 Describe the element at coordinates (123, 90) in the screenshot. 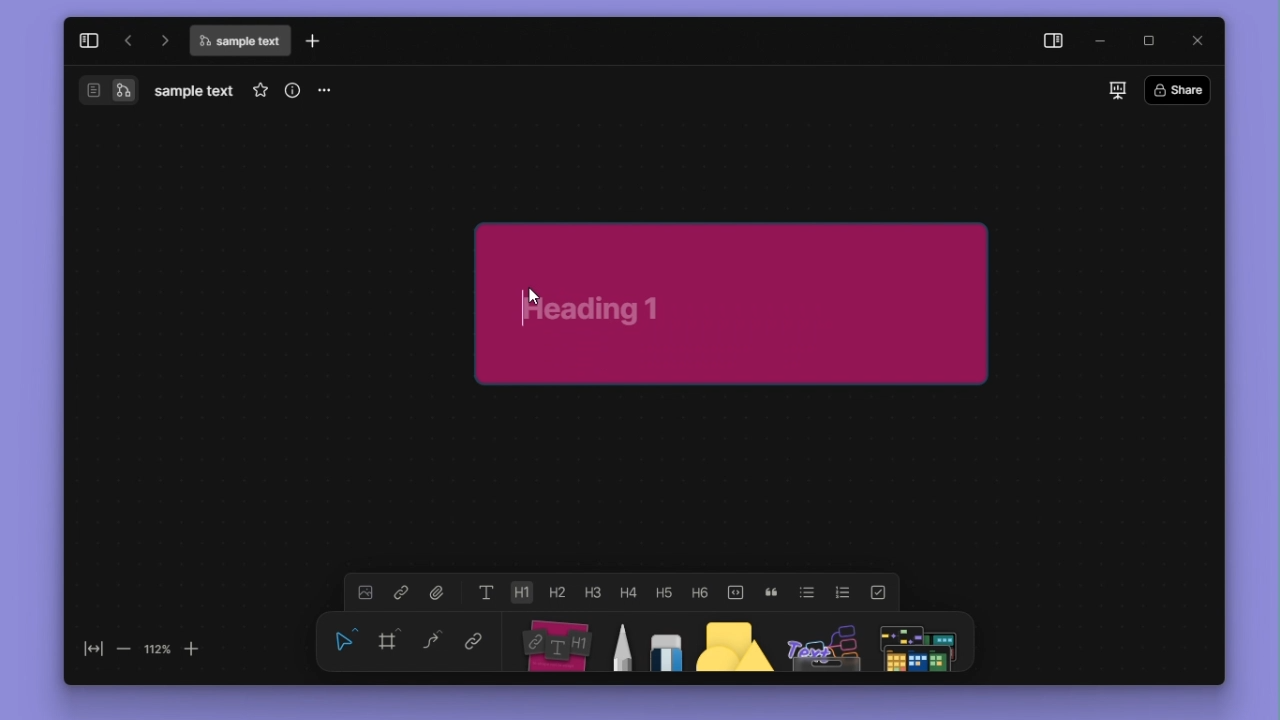

I see `switch` at that location.